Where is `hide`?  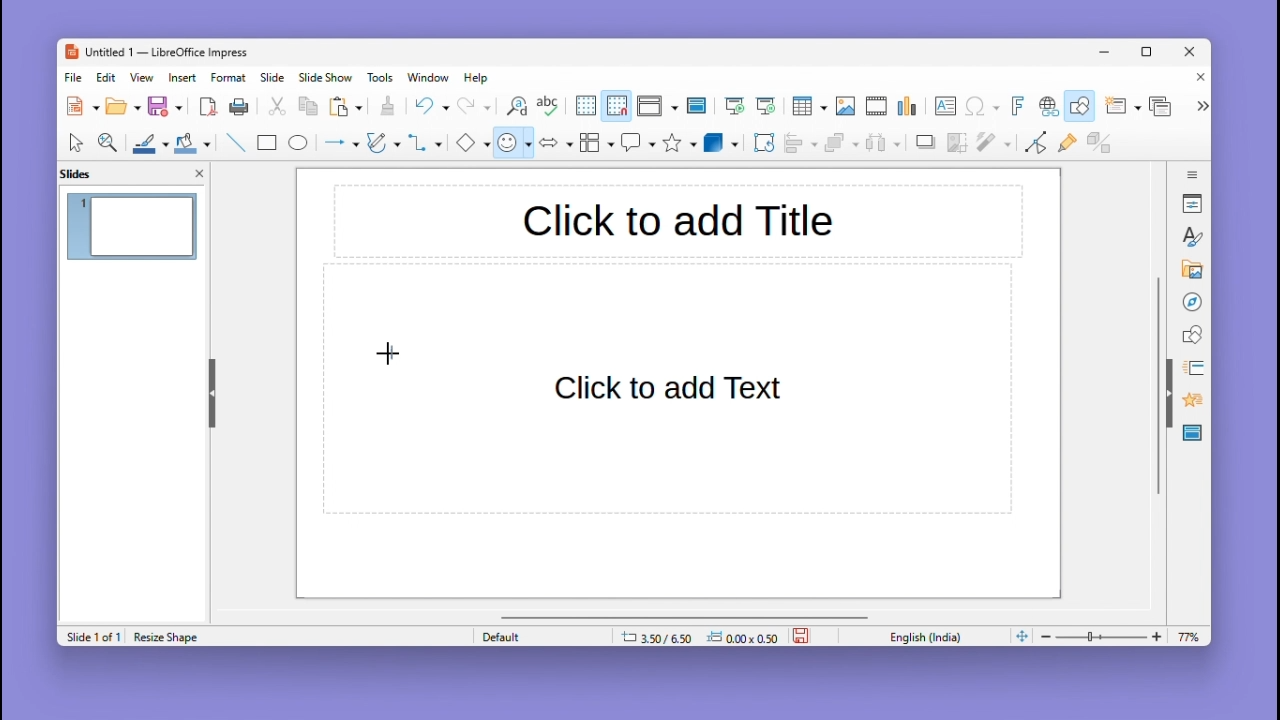
hide is located at coordinates (210, 389).